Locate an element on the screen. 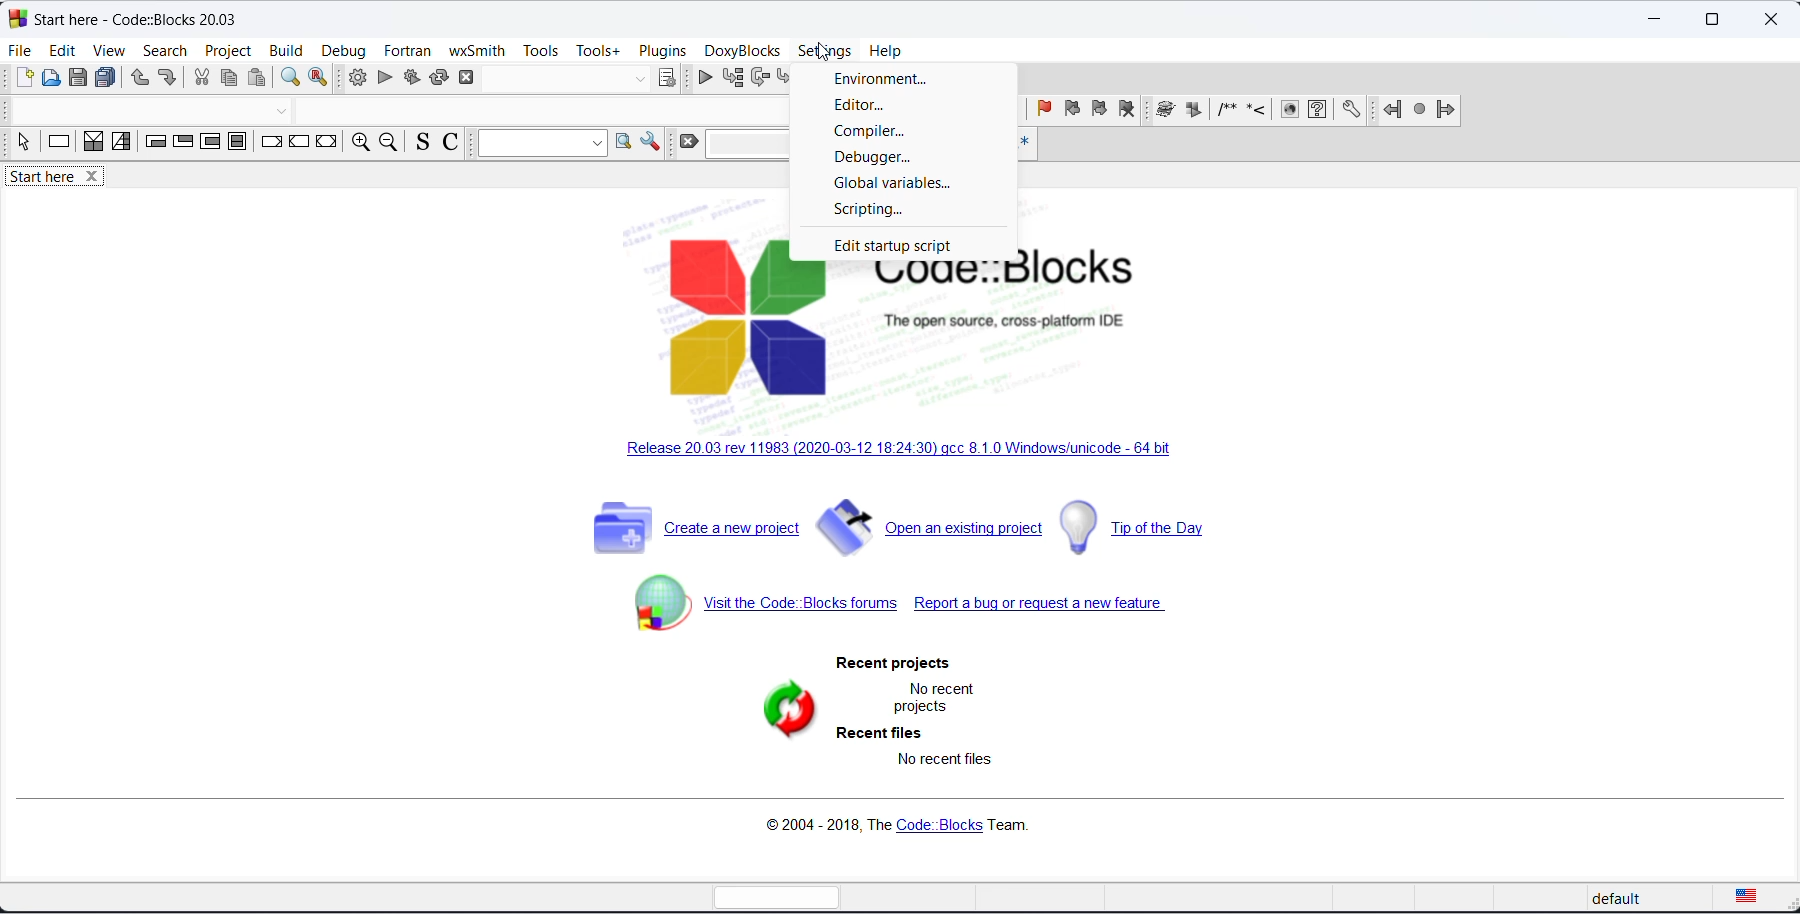 This screenshot has height=914, width=1800. Debugger... is located at coordinates (885, 159).